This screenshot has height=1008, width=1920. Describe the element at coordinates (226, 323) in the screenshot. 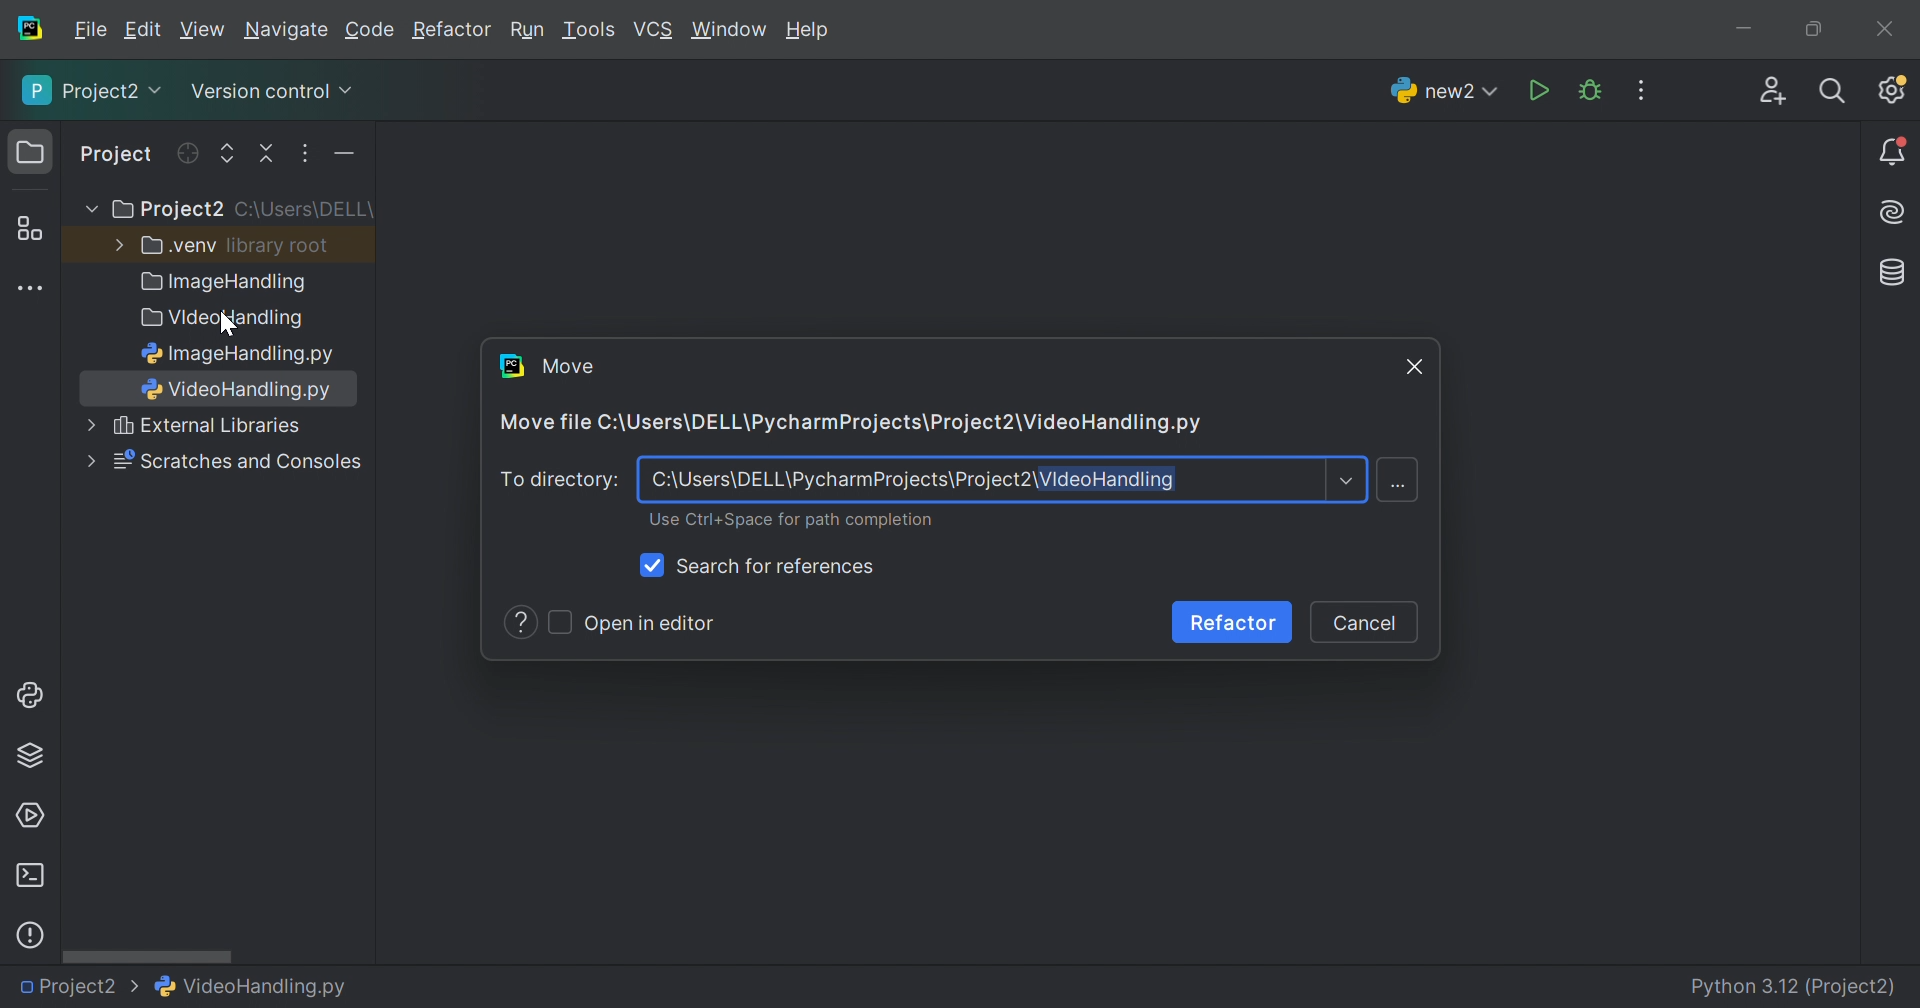

I see `cursor` at that location.